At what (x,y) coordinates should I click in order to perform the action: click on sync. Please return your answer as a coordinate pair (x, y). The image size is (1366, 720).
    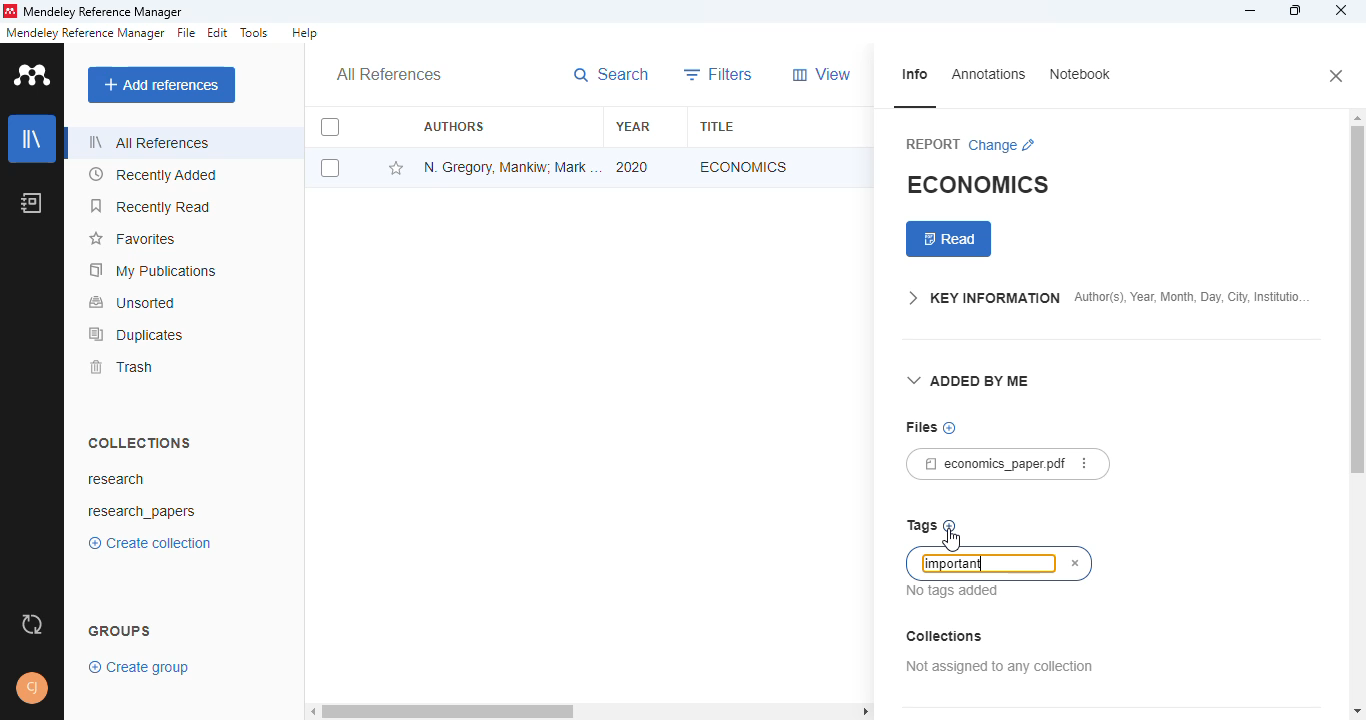
    Looking at the image, I should click on (32, 623).